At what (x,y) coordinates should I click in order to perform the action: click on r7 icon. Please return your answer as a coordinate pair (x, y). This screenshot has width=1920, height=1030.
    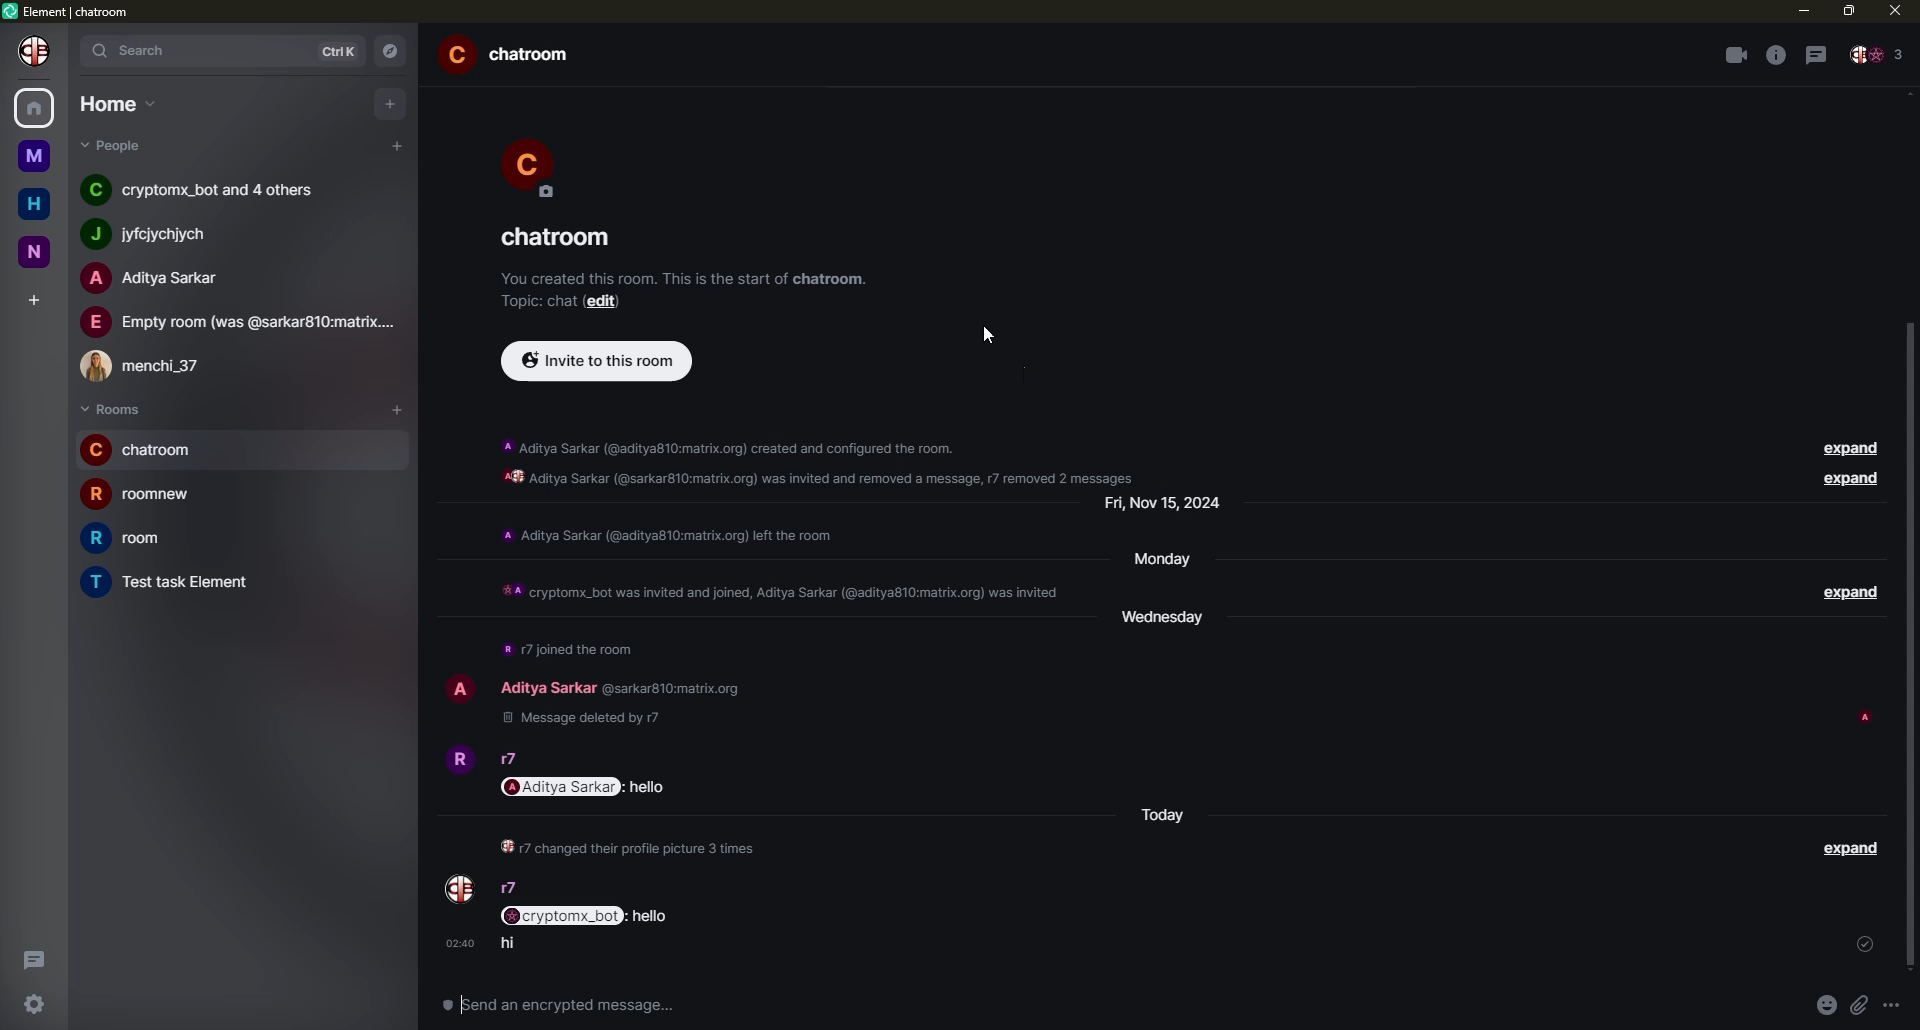
    Looking at the image, I should click on (460, 889).